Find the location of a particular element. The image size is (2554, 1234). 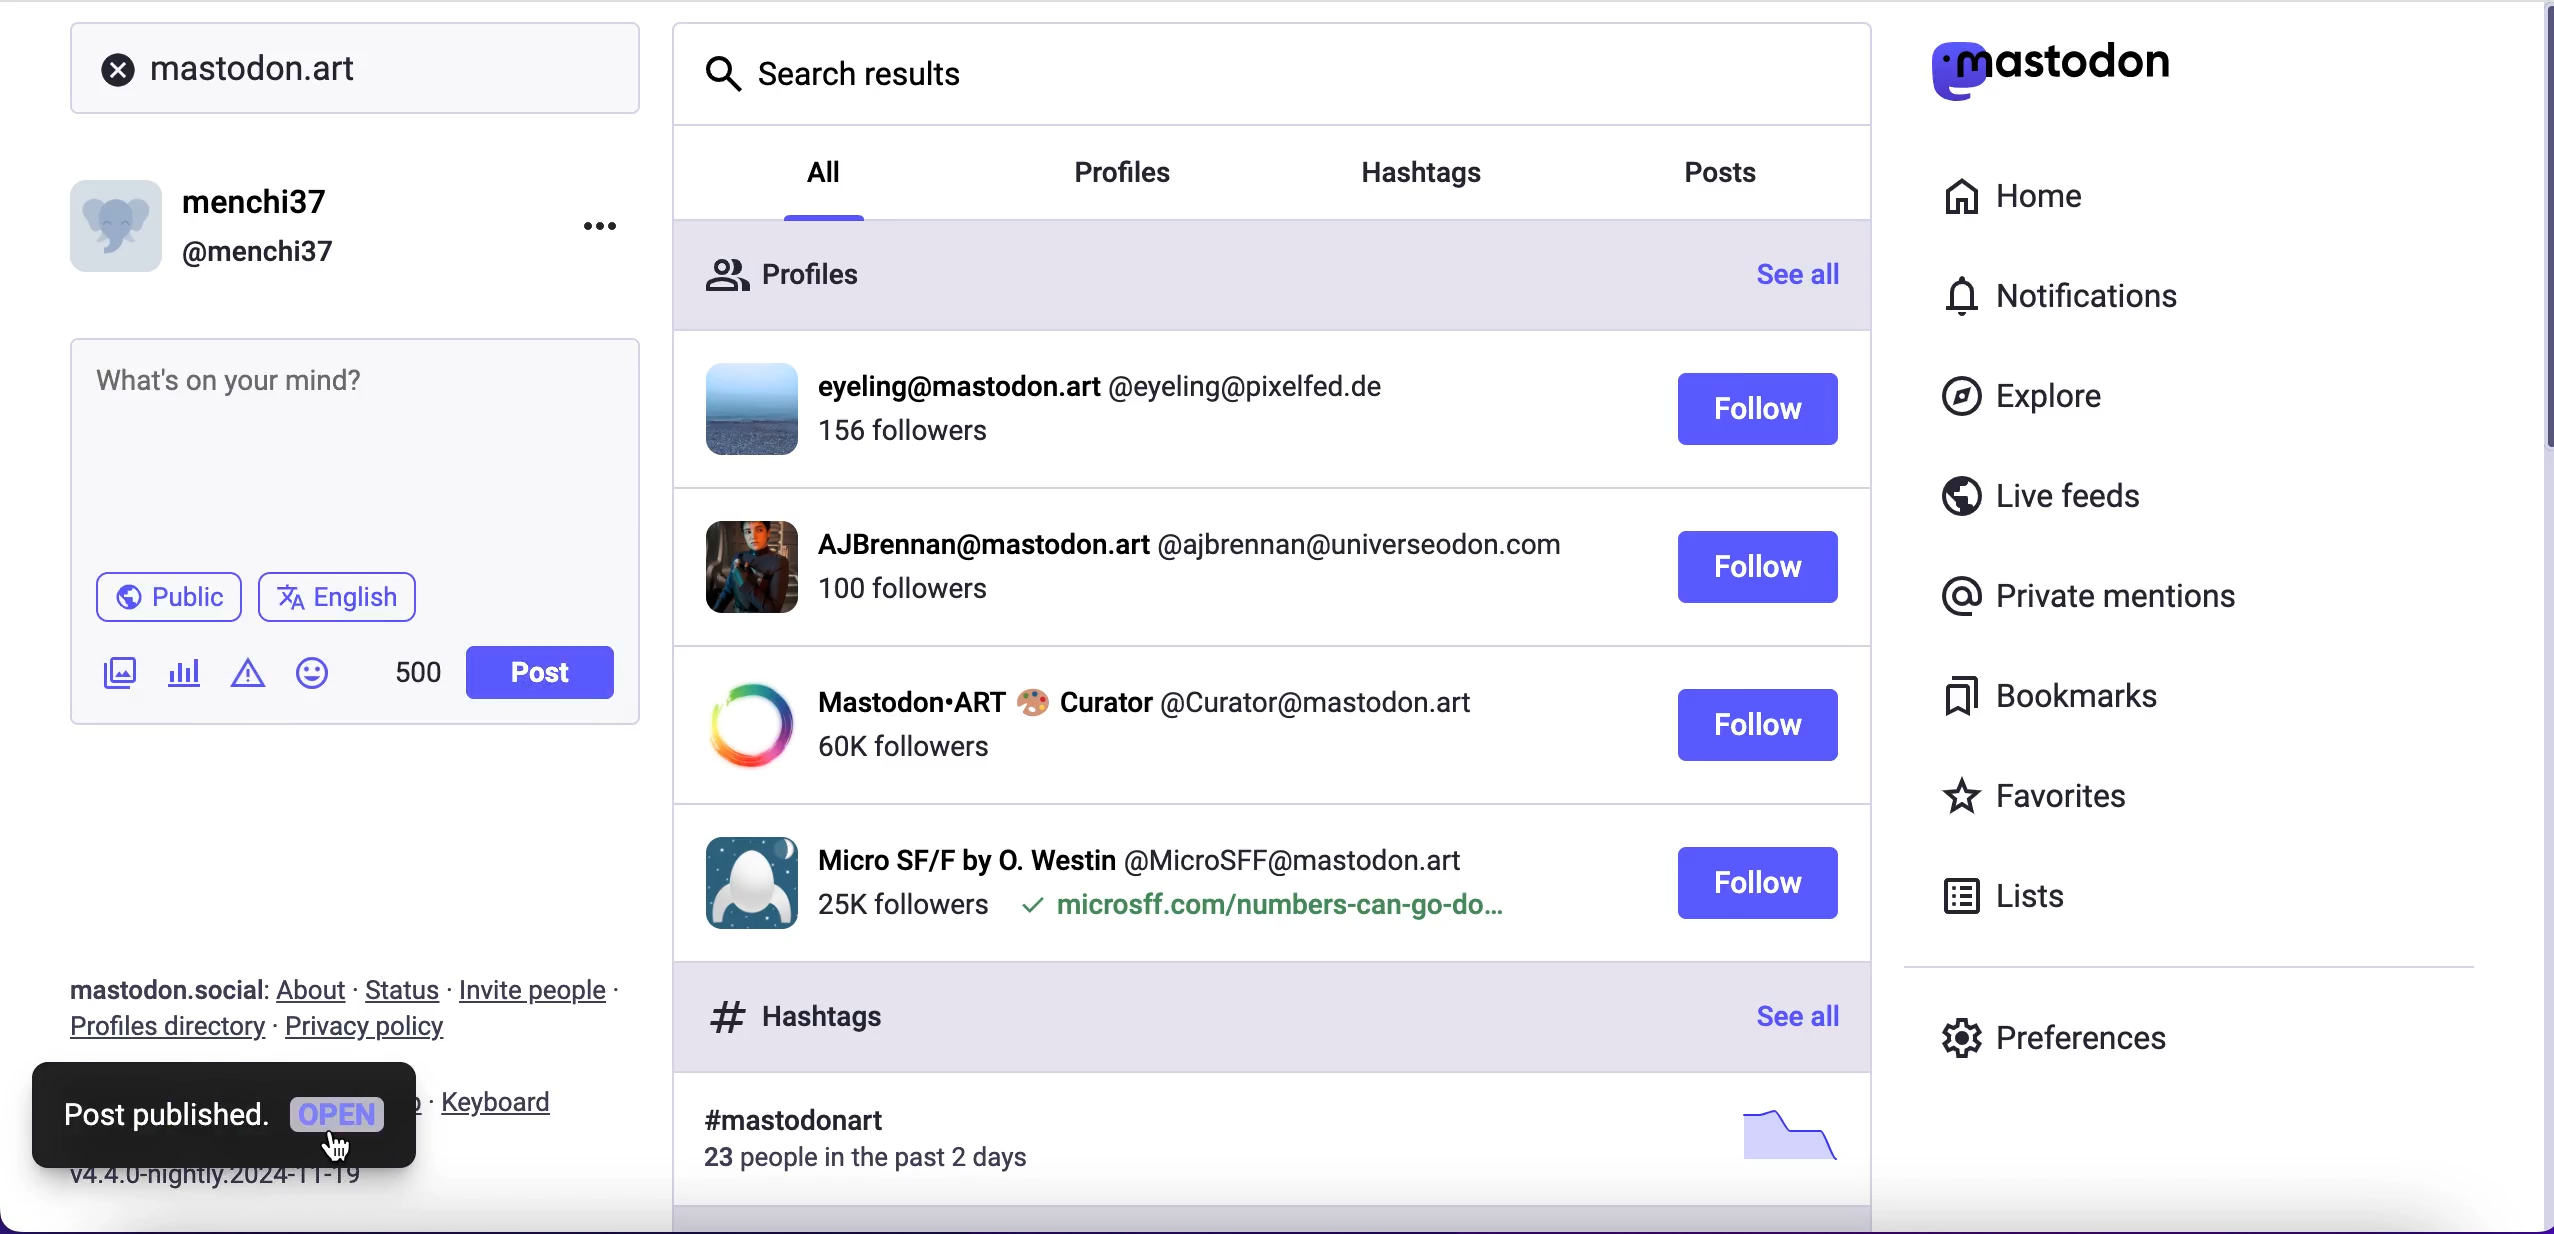

search results is located at coordinates (838, 69).